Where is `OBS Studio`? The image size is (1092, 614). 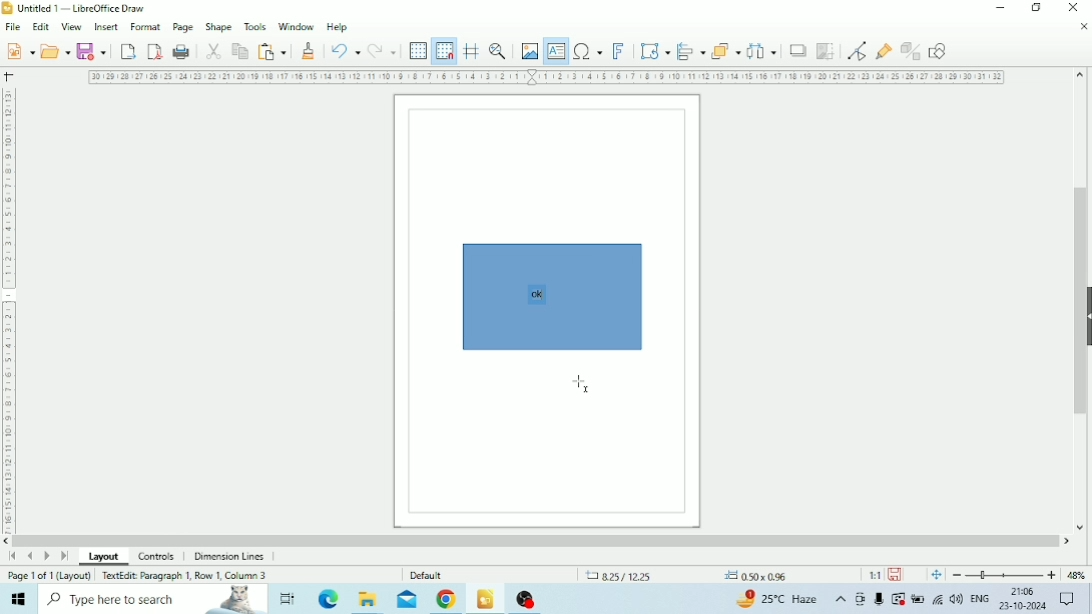
OBS Studio is located at coordinates (530, 600).